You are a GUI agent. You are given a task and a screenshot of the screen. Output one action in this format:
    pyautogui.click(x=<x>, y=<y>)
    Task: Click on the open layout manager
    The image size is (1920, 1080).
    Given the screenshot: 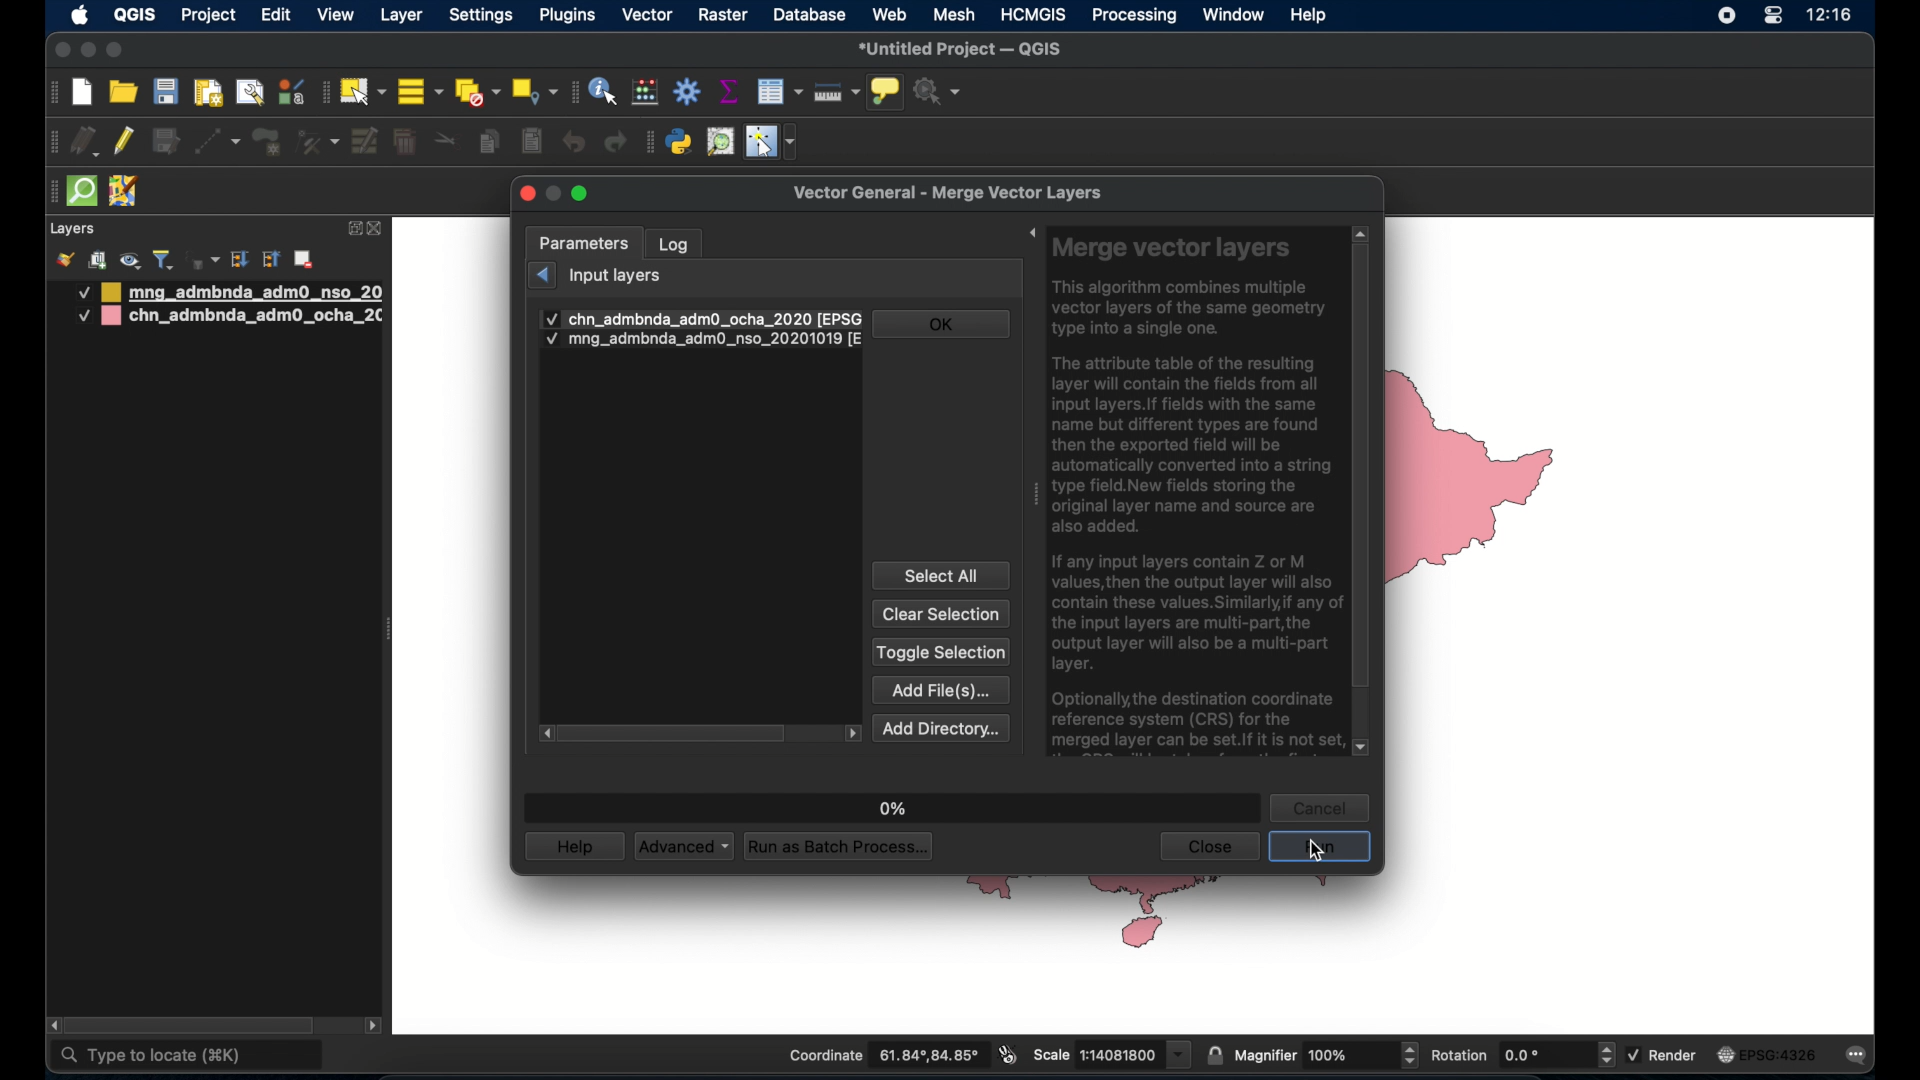 What is the action you would take?
    pyautogui.click(x=249, y=92)
    